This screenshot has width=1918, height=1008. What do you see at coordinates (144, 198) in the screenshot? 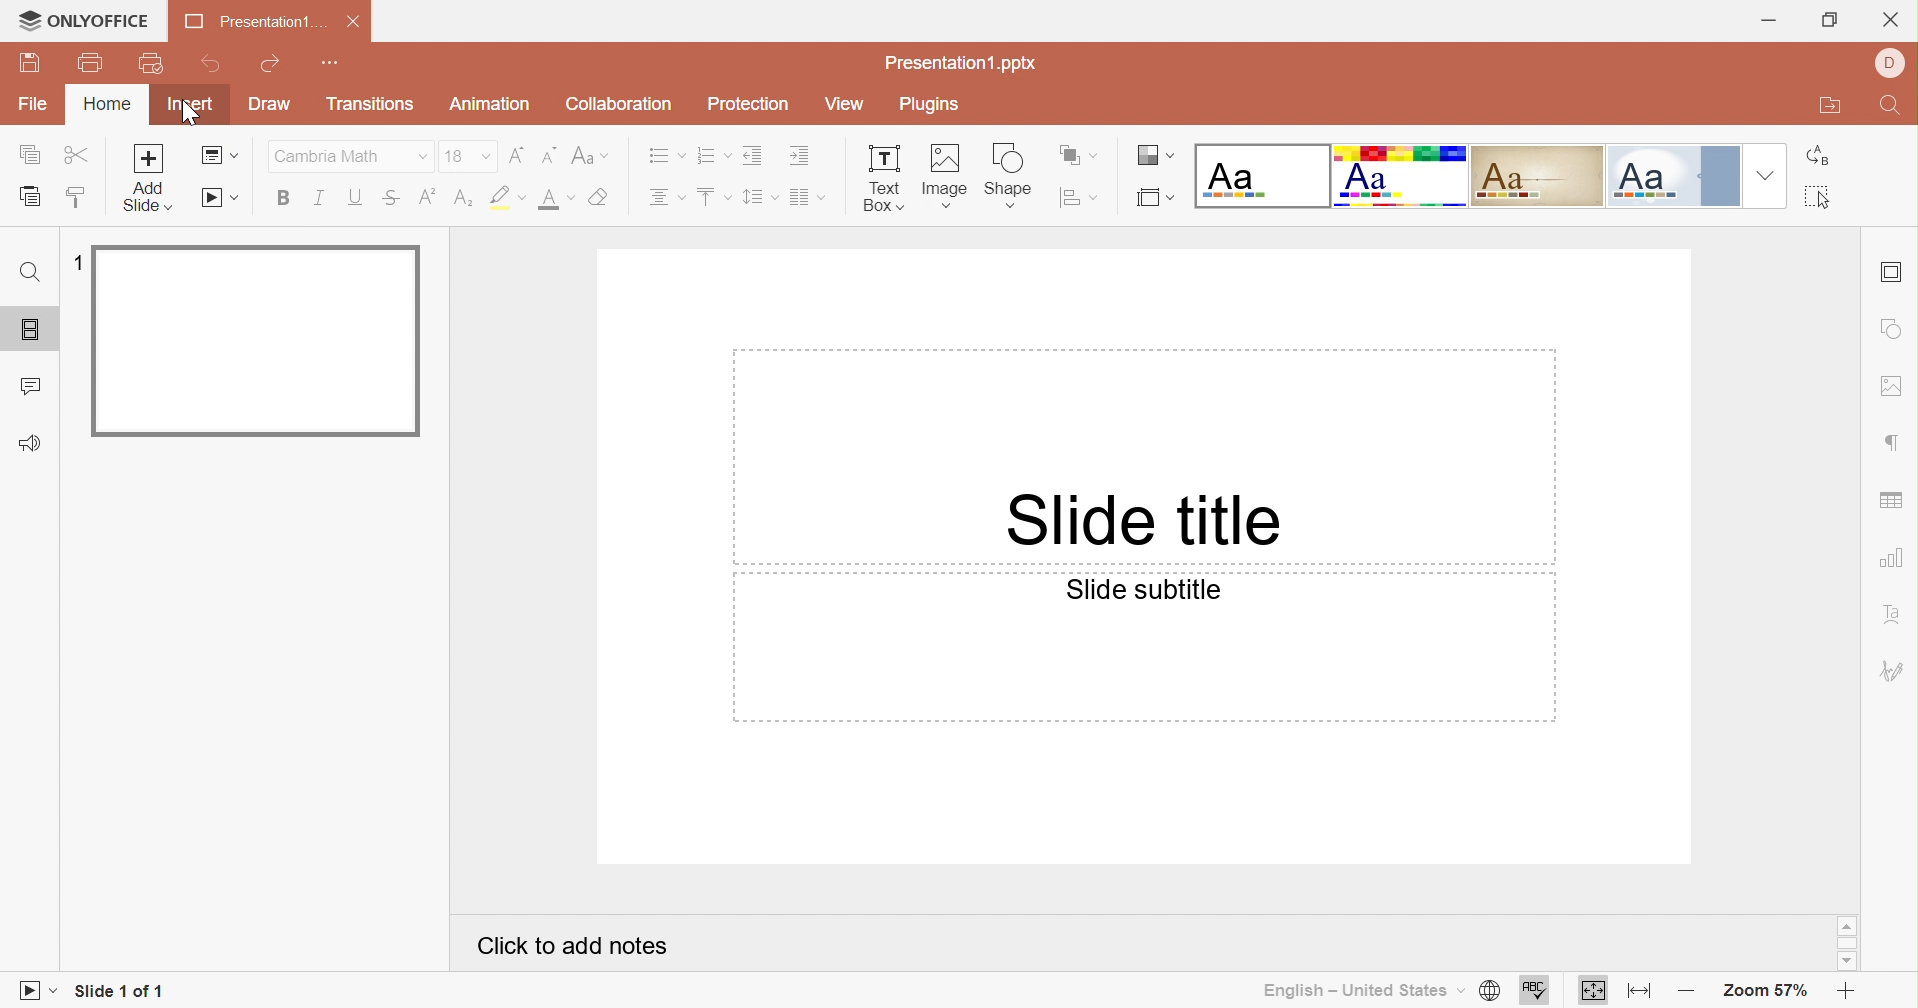
I see `add slide with theme` at bounding box center [144, 198].